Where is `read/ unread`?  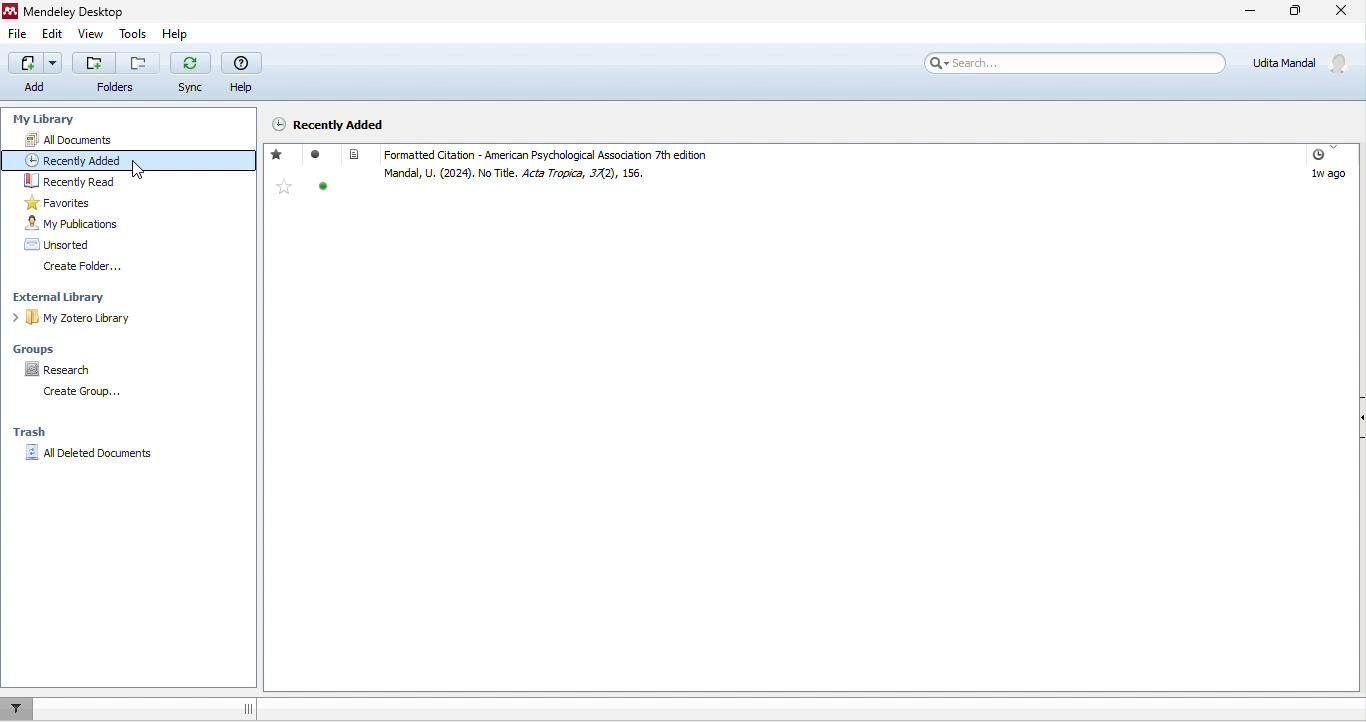 read/ unread is located at coordinates (317, 155).